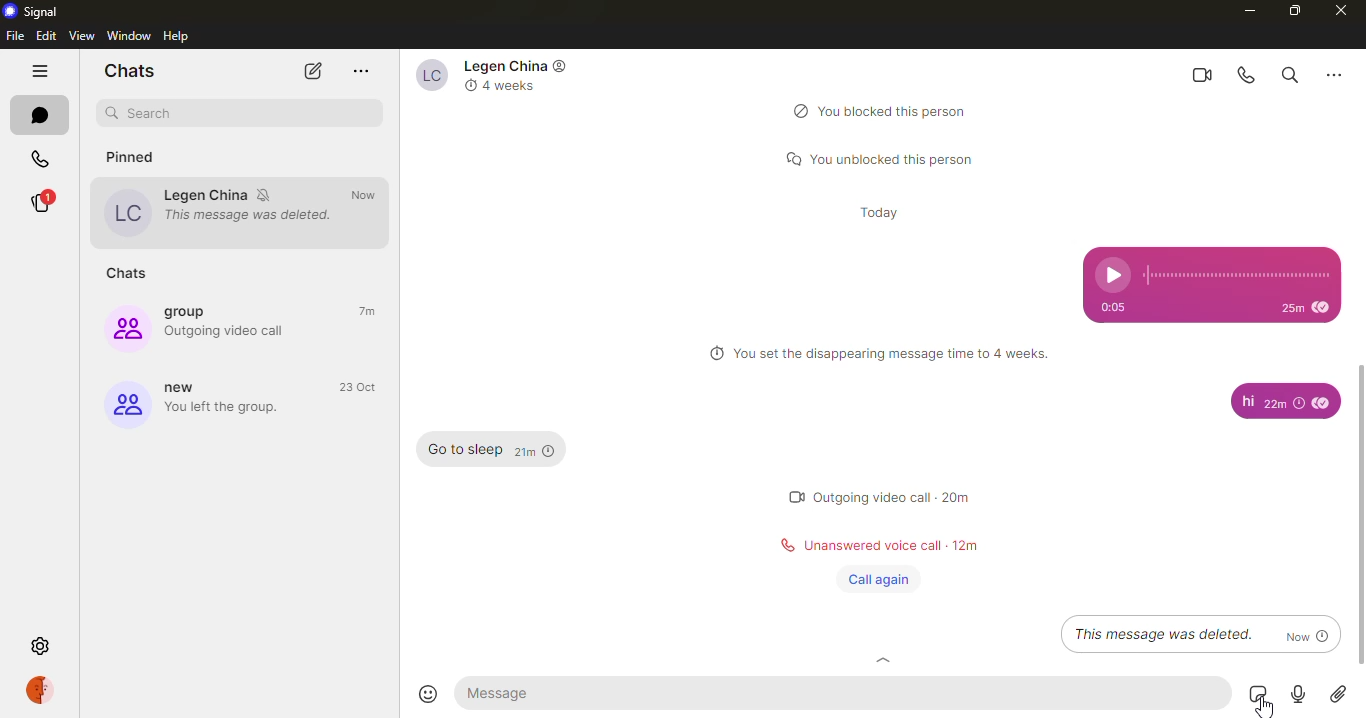 The height and width of the screenshot is (718, 1366). What do you see at coordinates (229, 331) in the screenshot?
I see `Outgoing video call` at bounding box center [229, 331].